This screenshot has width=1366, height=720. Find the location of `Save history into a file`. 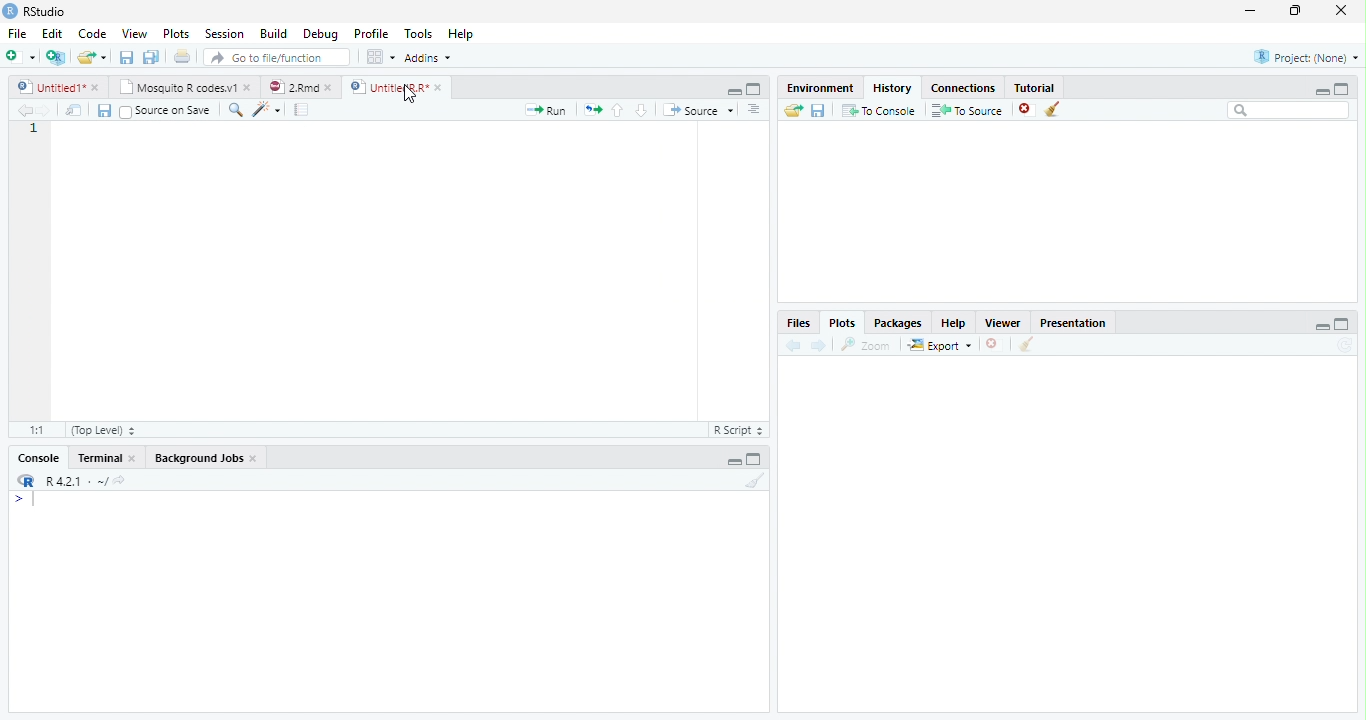

Save history into a file is located at coordinates (819, 110).